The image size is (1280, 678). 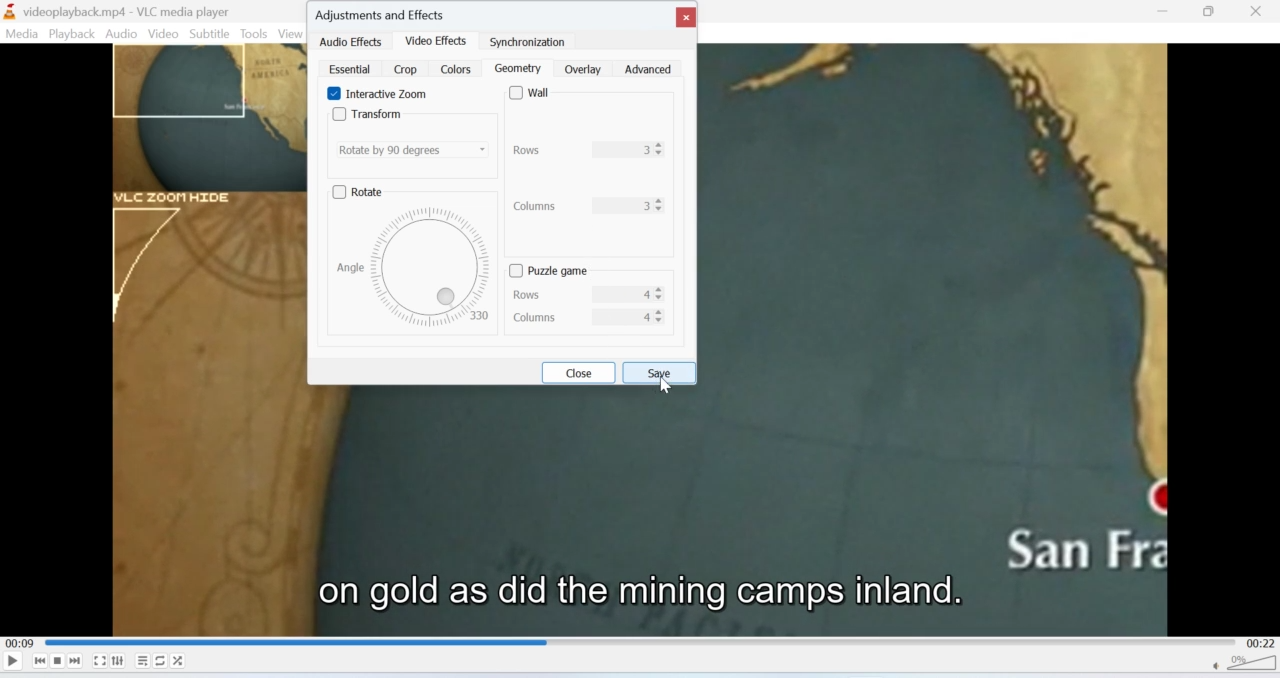 I want to click on close, so click(x=579, y=373).